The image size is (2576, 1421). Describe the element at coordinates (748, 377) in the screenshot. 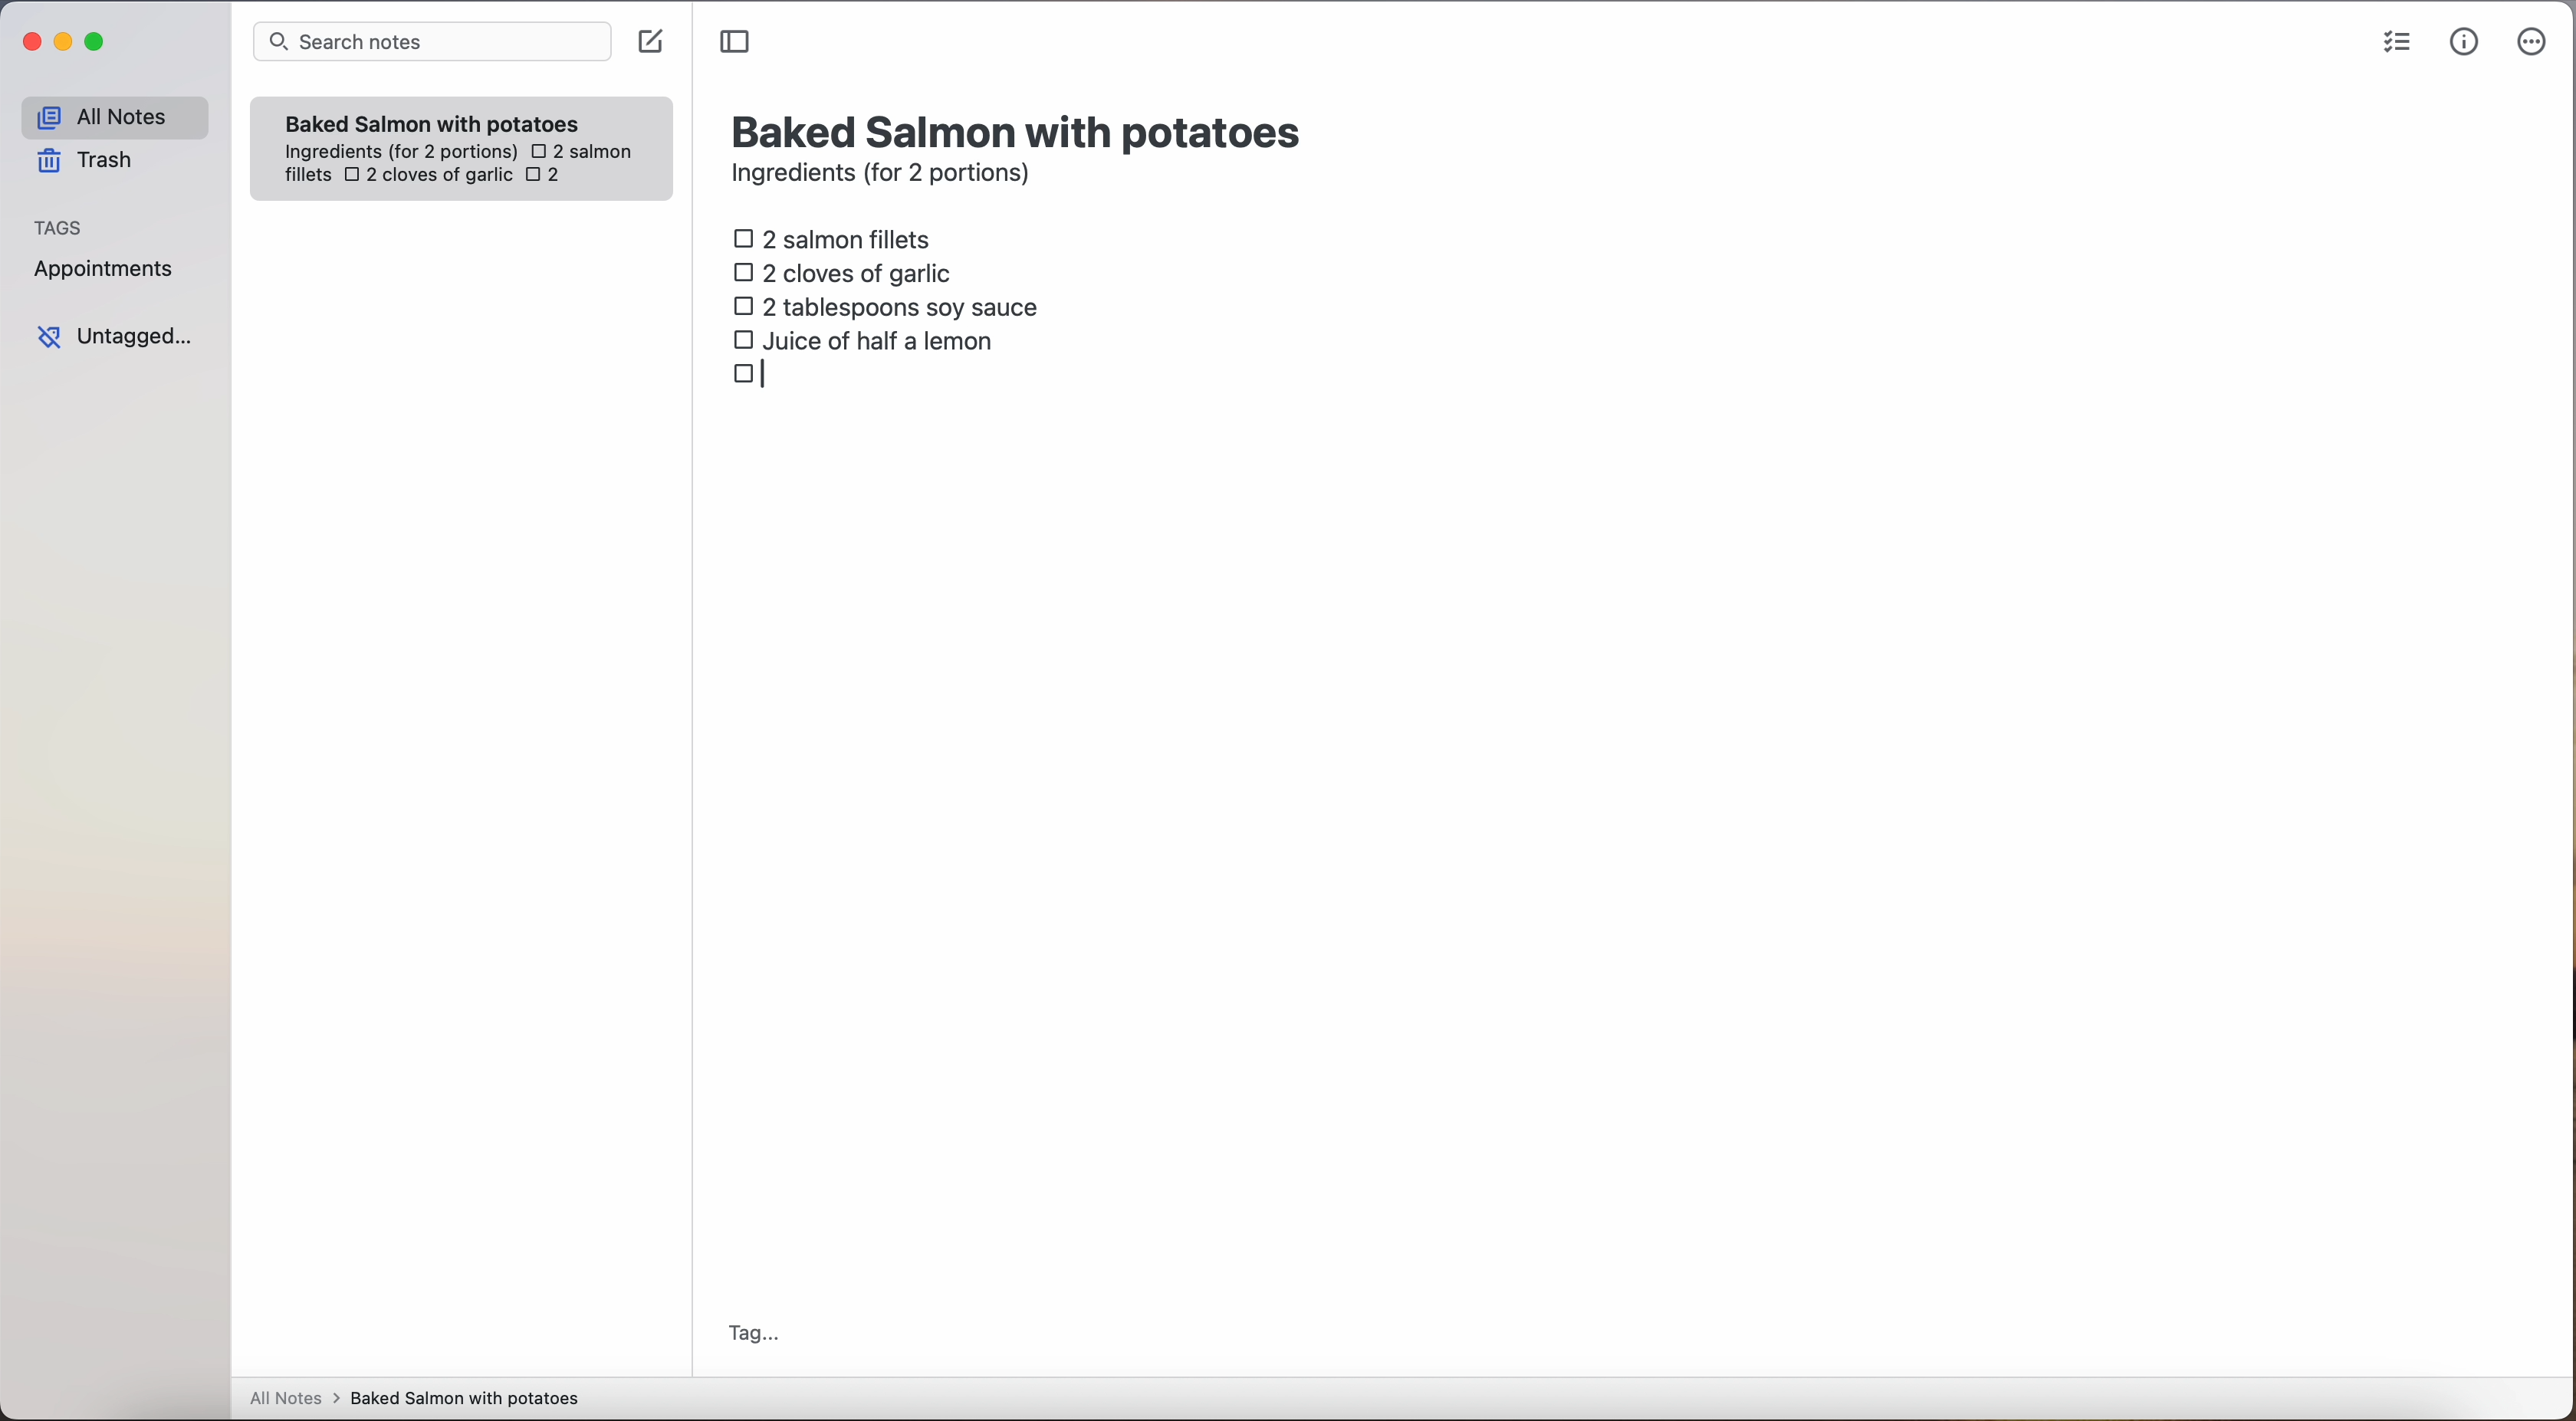

I see `checkbox` at that location.